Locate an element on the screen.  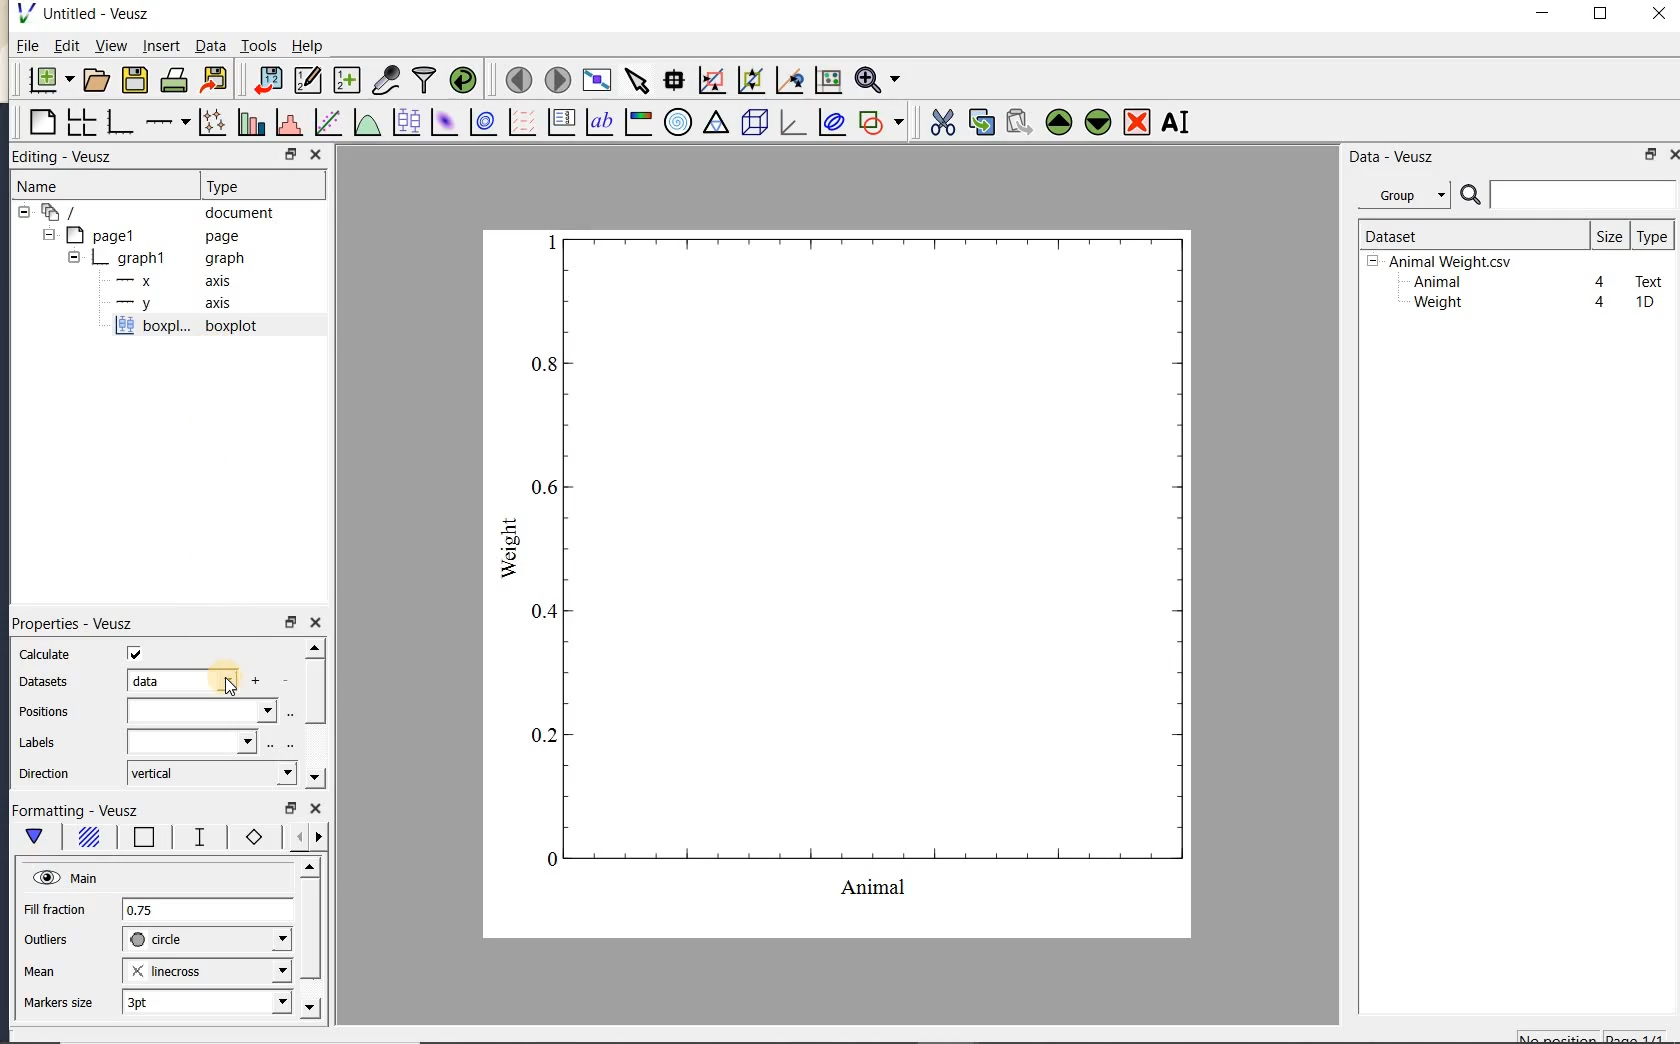
add an axis to the plot is located at coordinates (167, 122).